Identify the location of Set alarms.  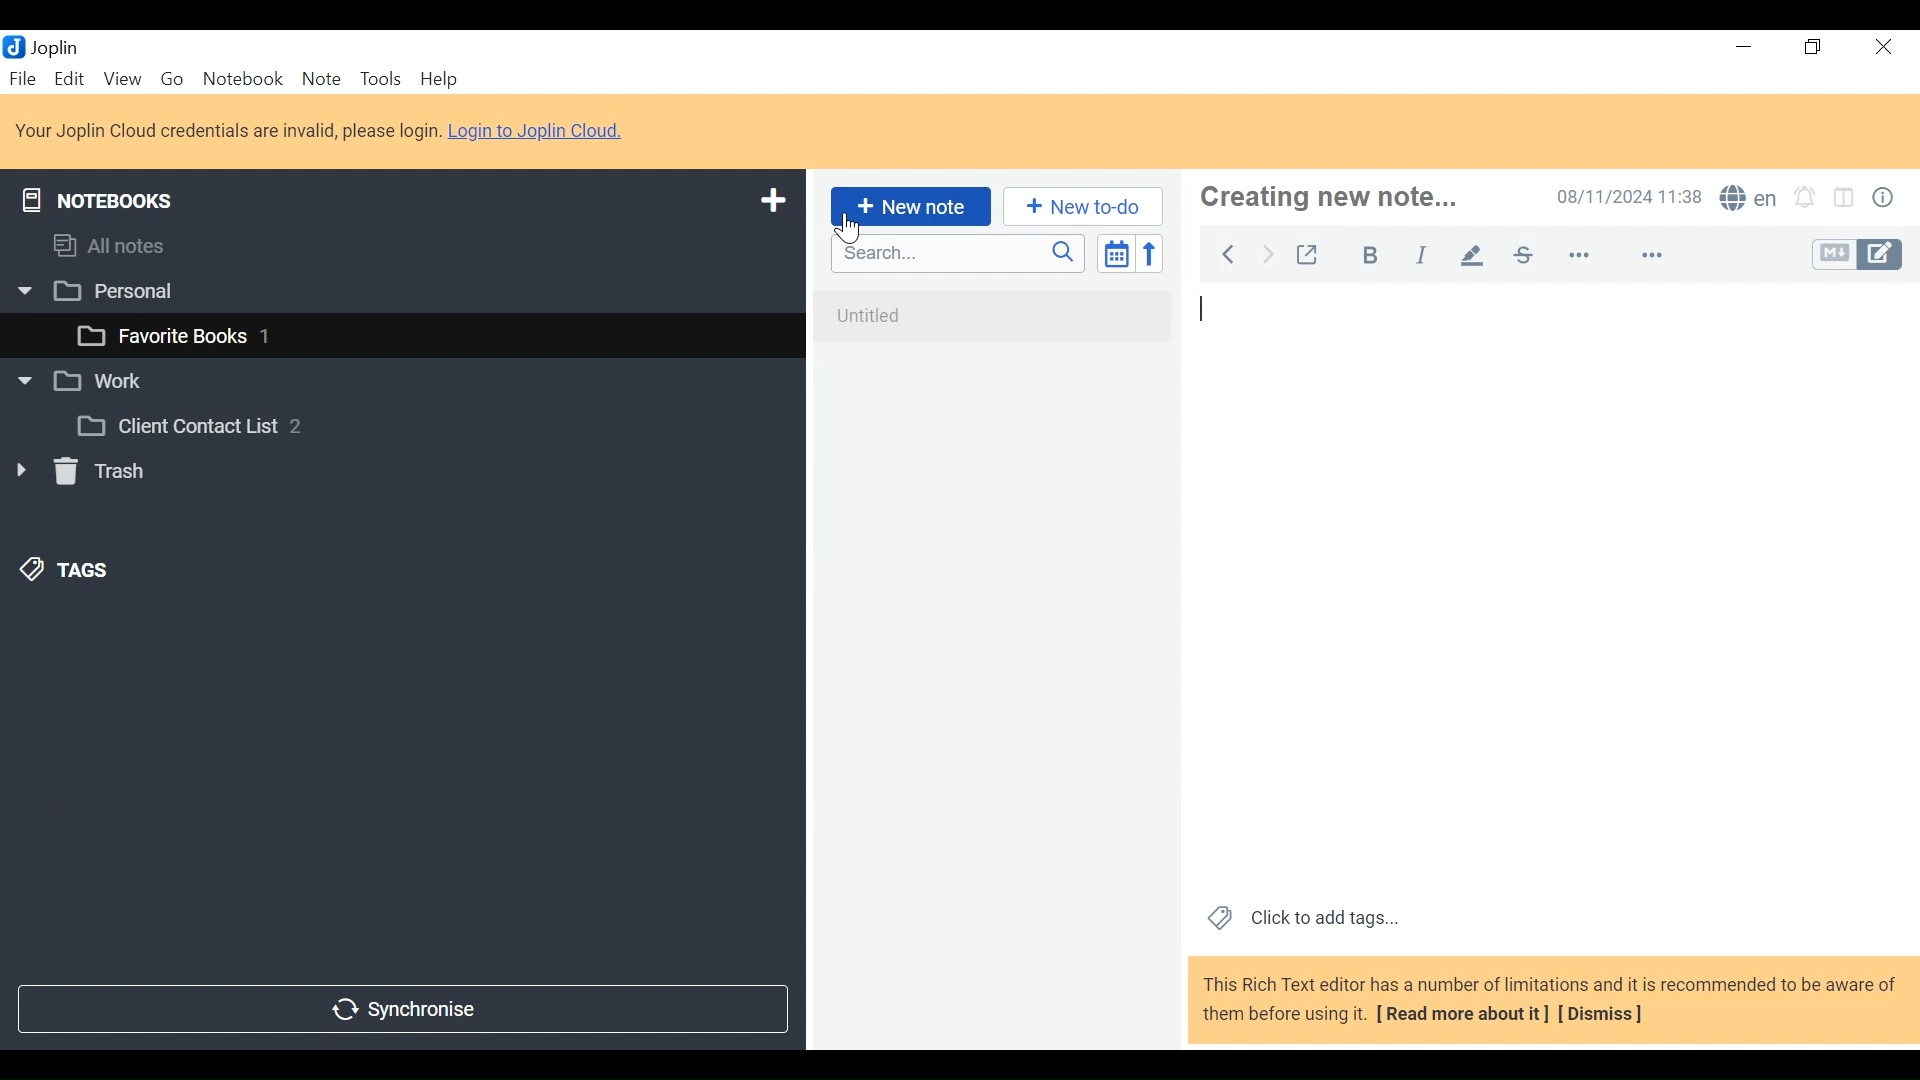
(1804, 200).